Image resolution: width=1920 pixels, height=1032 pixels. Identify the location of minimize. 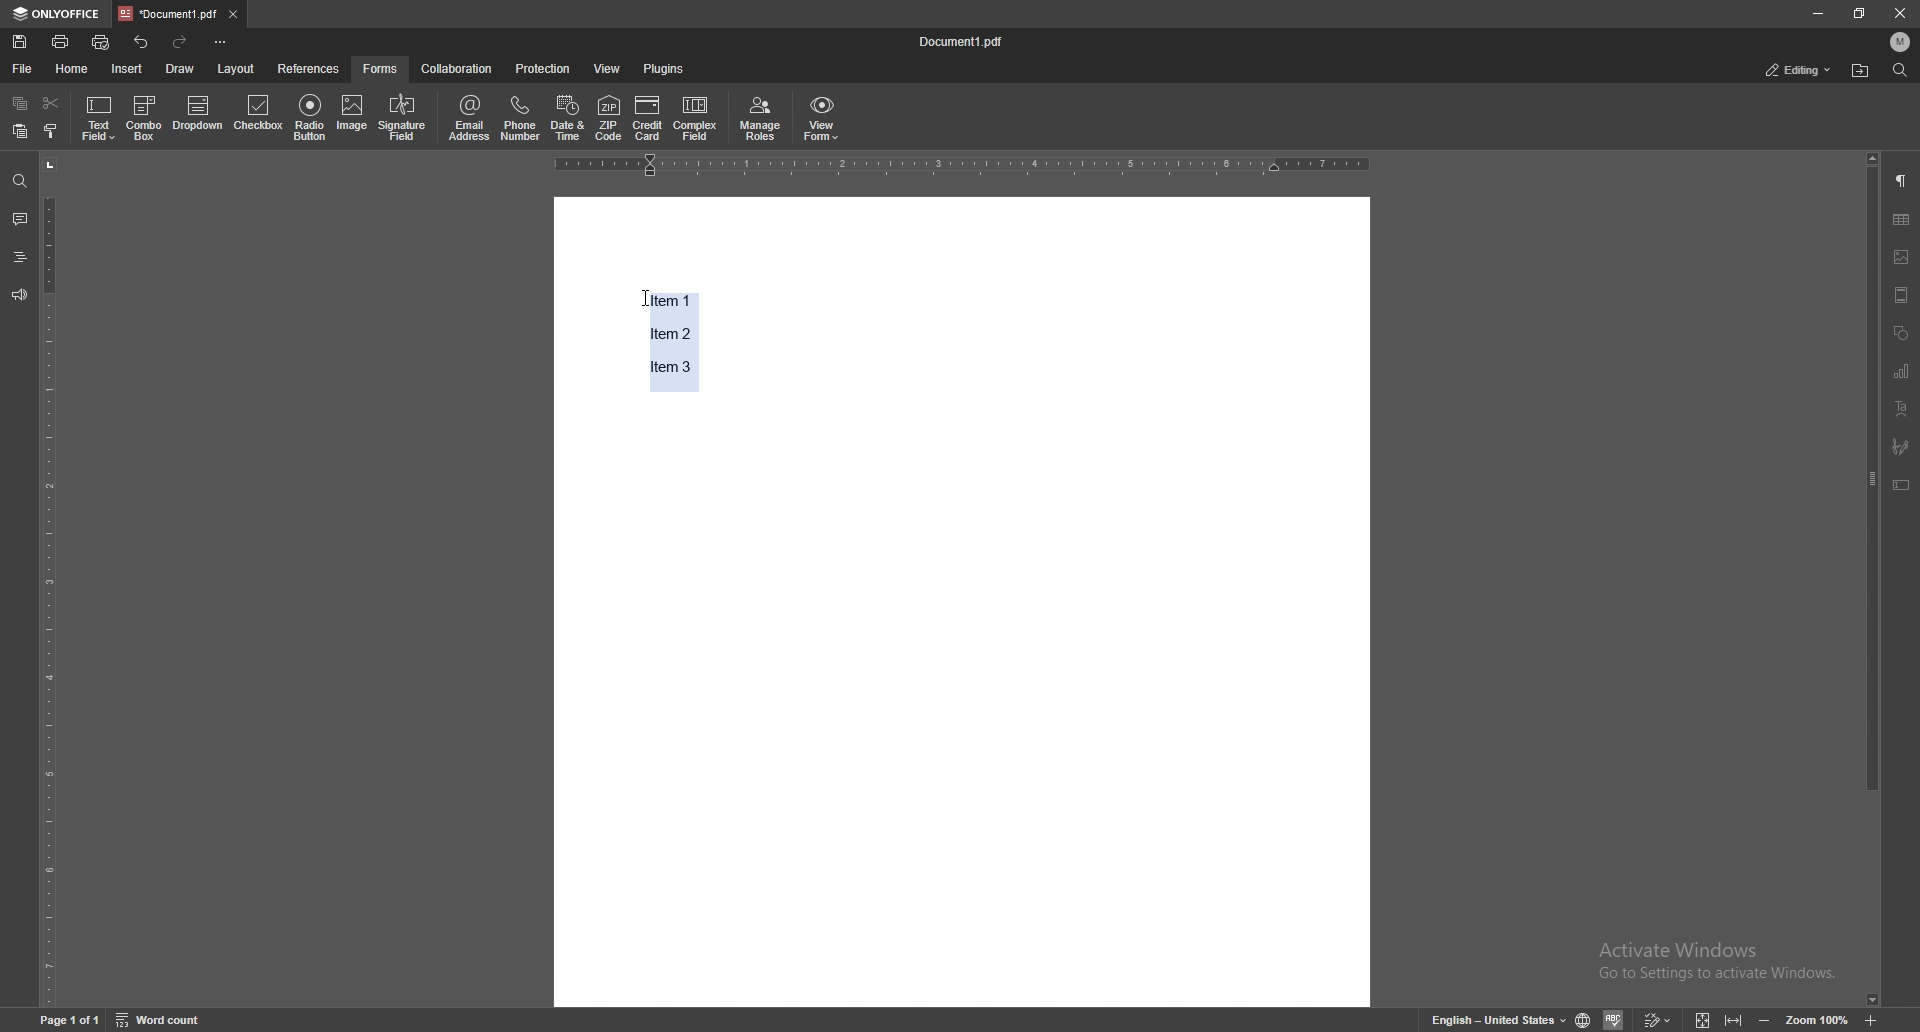
(1816, 14).